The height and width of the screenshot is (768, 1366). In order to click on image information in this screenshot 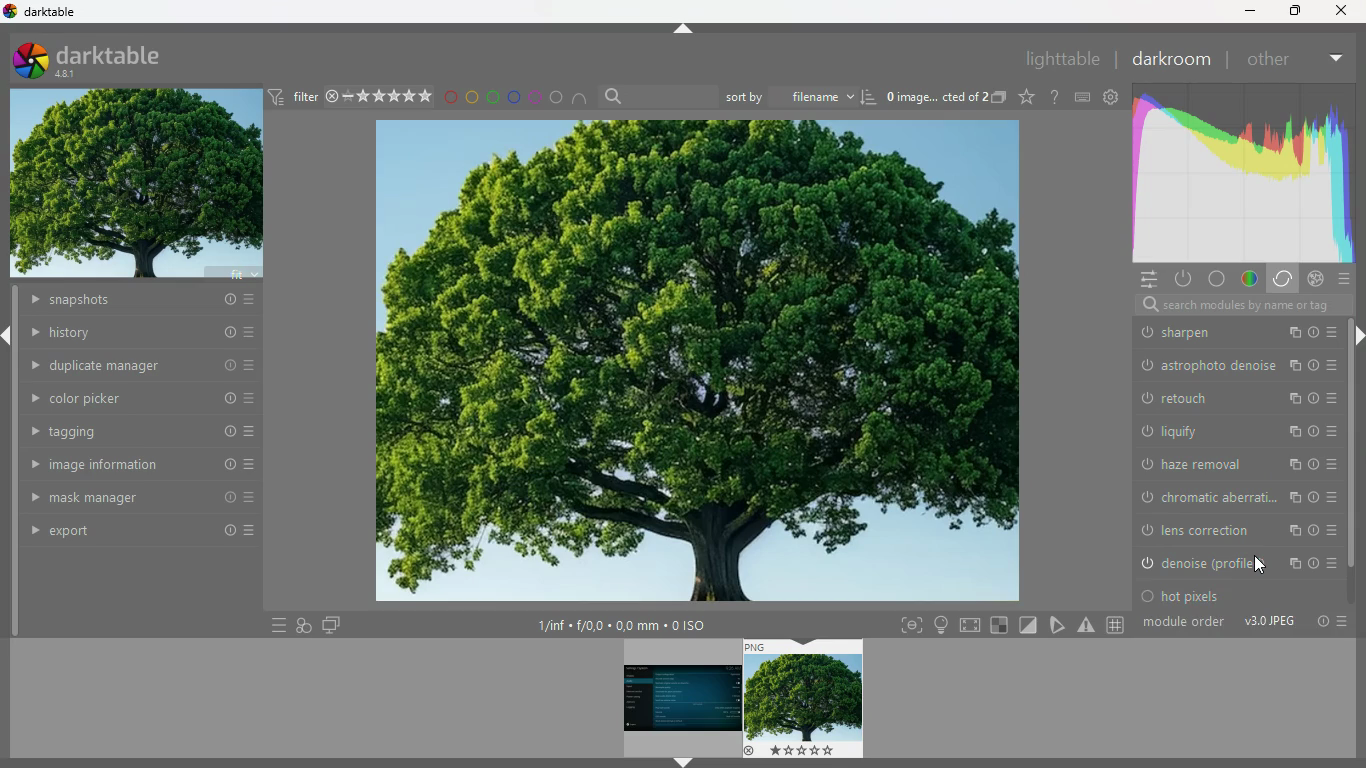, I will do `click(131, 464)`.